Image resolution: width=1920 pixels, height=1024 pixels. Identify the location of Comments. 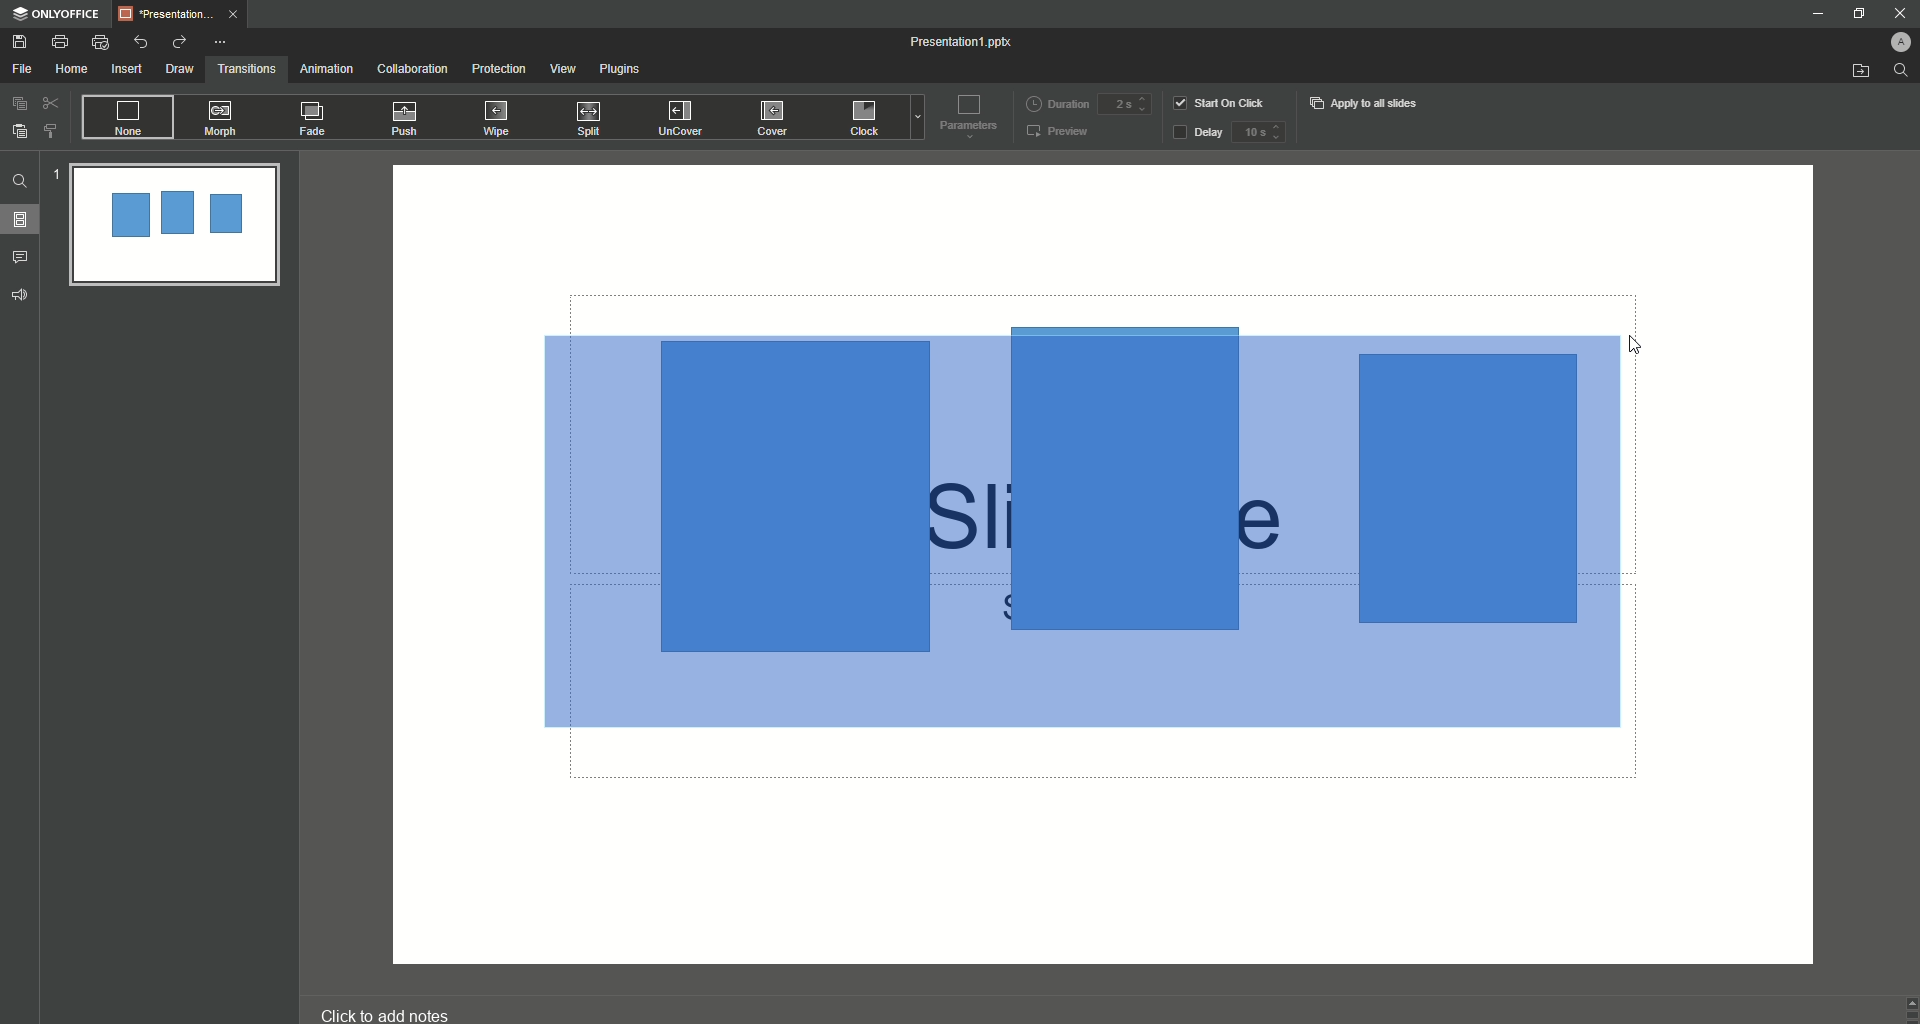
(24, 256).